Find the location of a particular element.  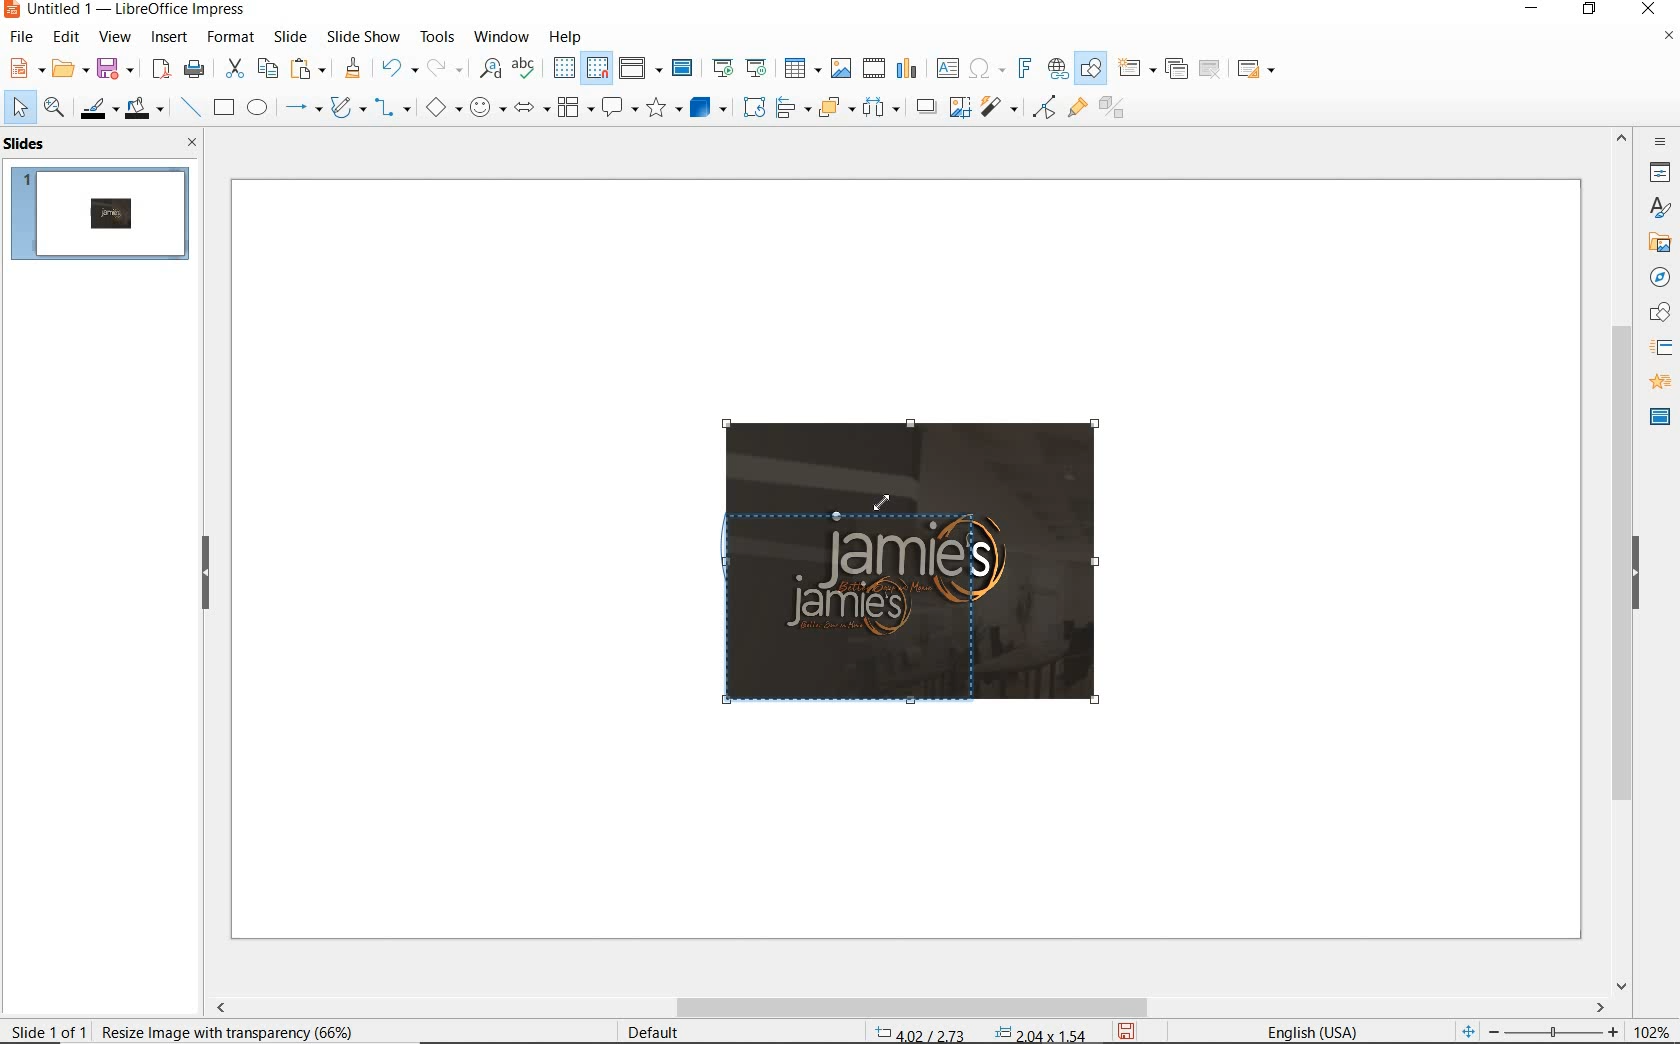

insert image is located at coordinates (840, 68).